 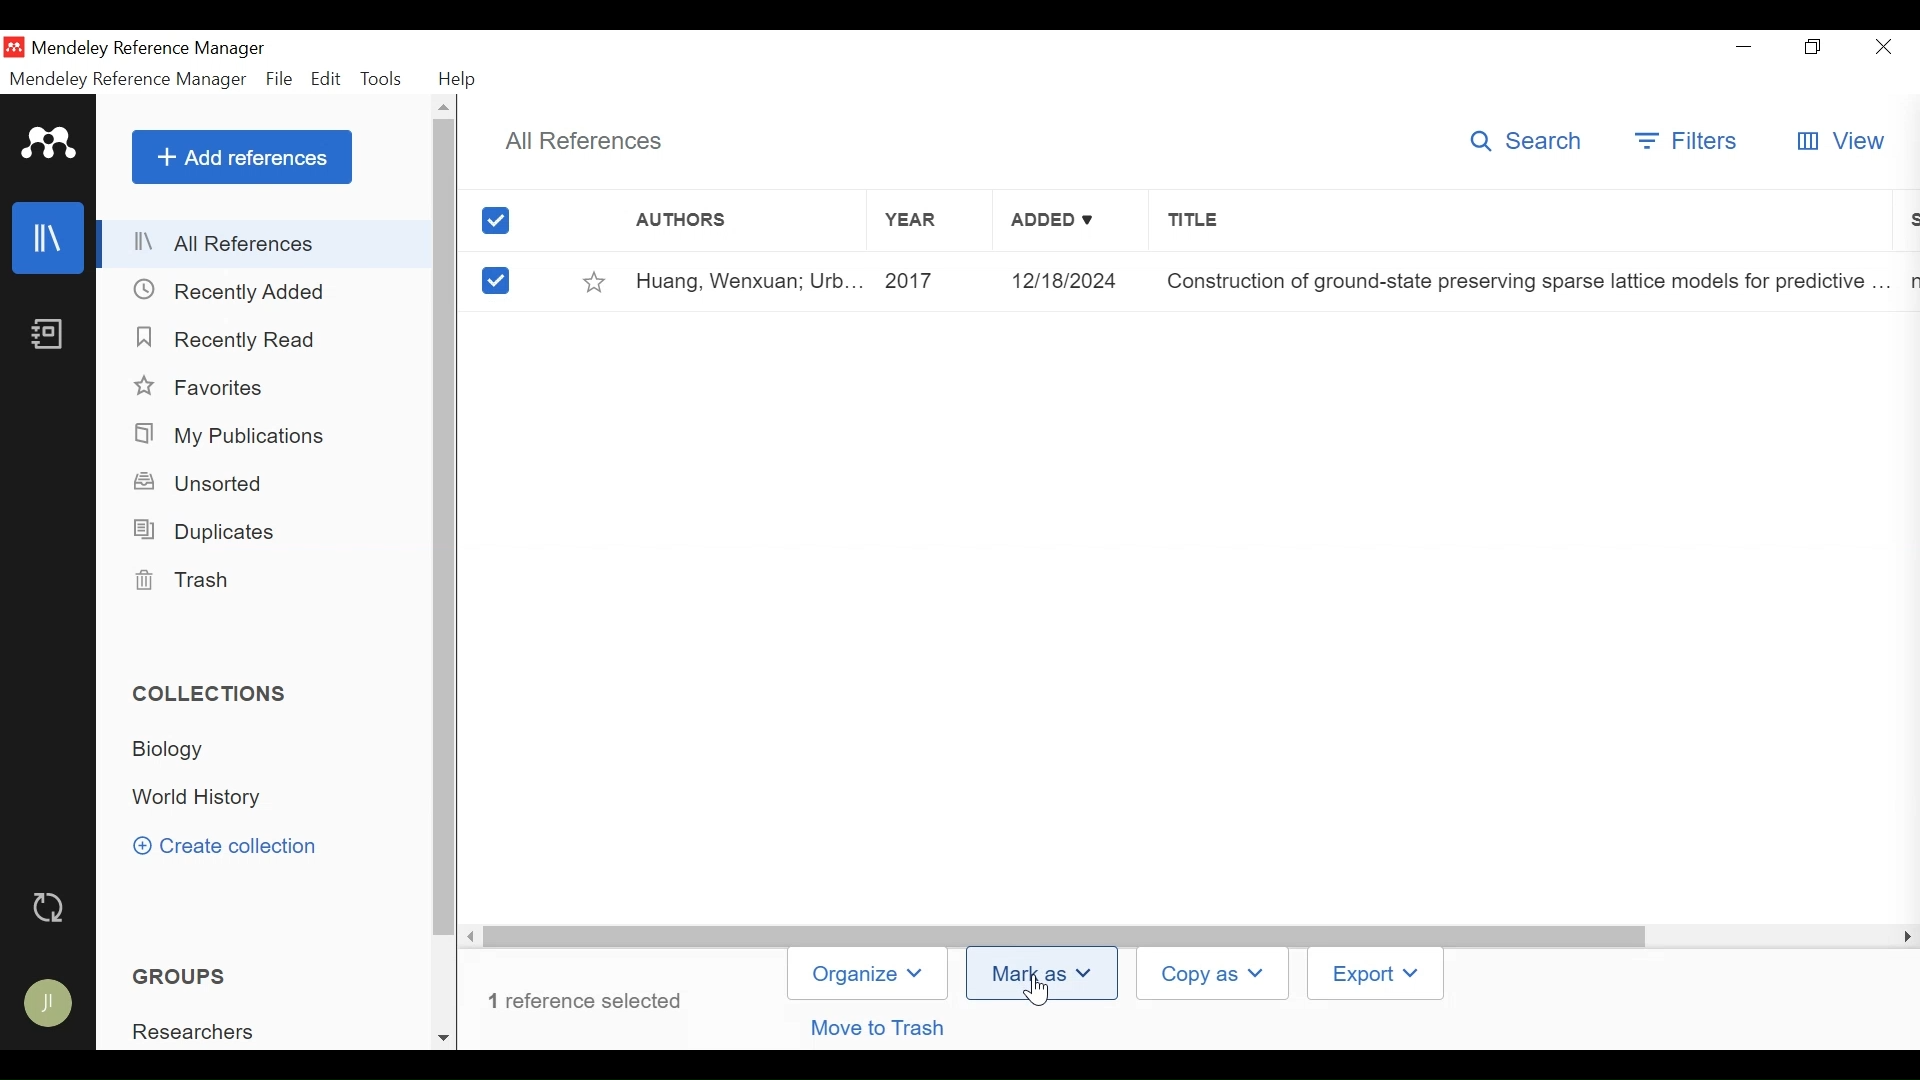 I want to click on Mendeley Desktop Icon, so click(x=13, y=46).